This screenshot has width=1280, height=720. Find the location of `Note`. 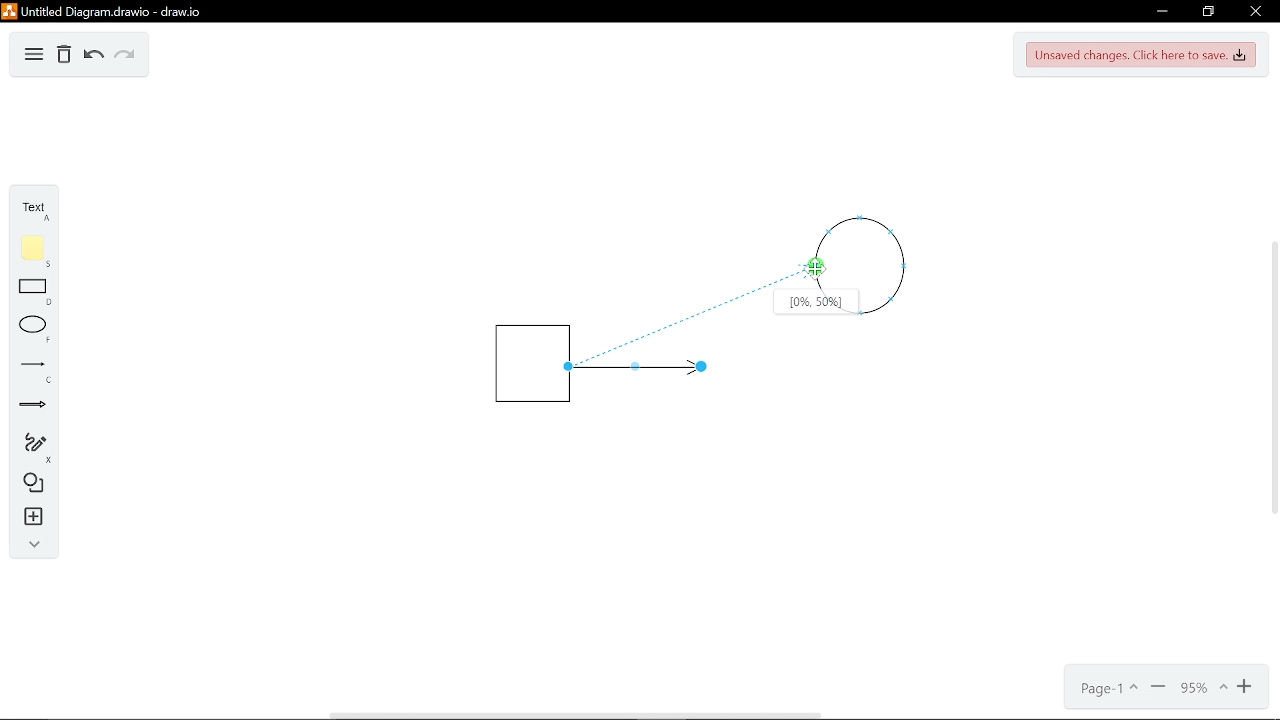

Note is located at coordinates (27, 249).